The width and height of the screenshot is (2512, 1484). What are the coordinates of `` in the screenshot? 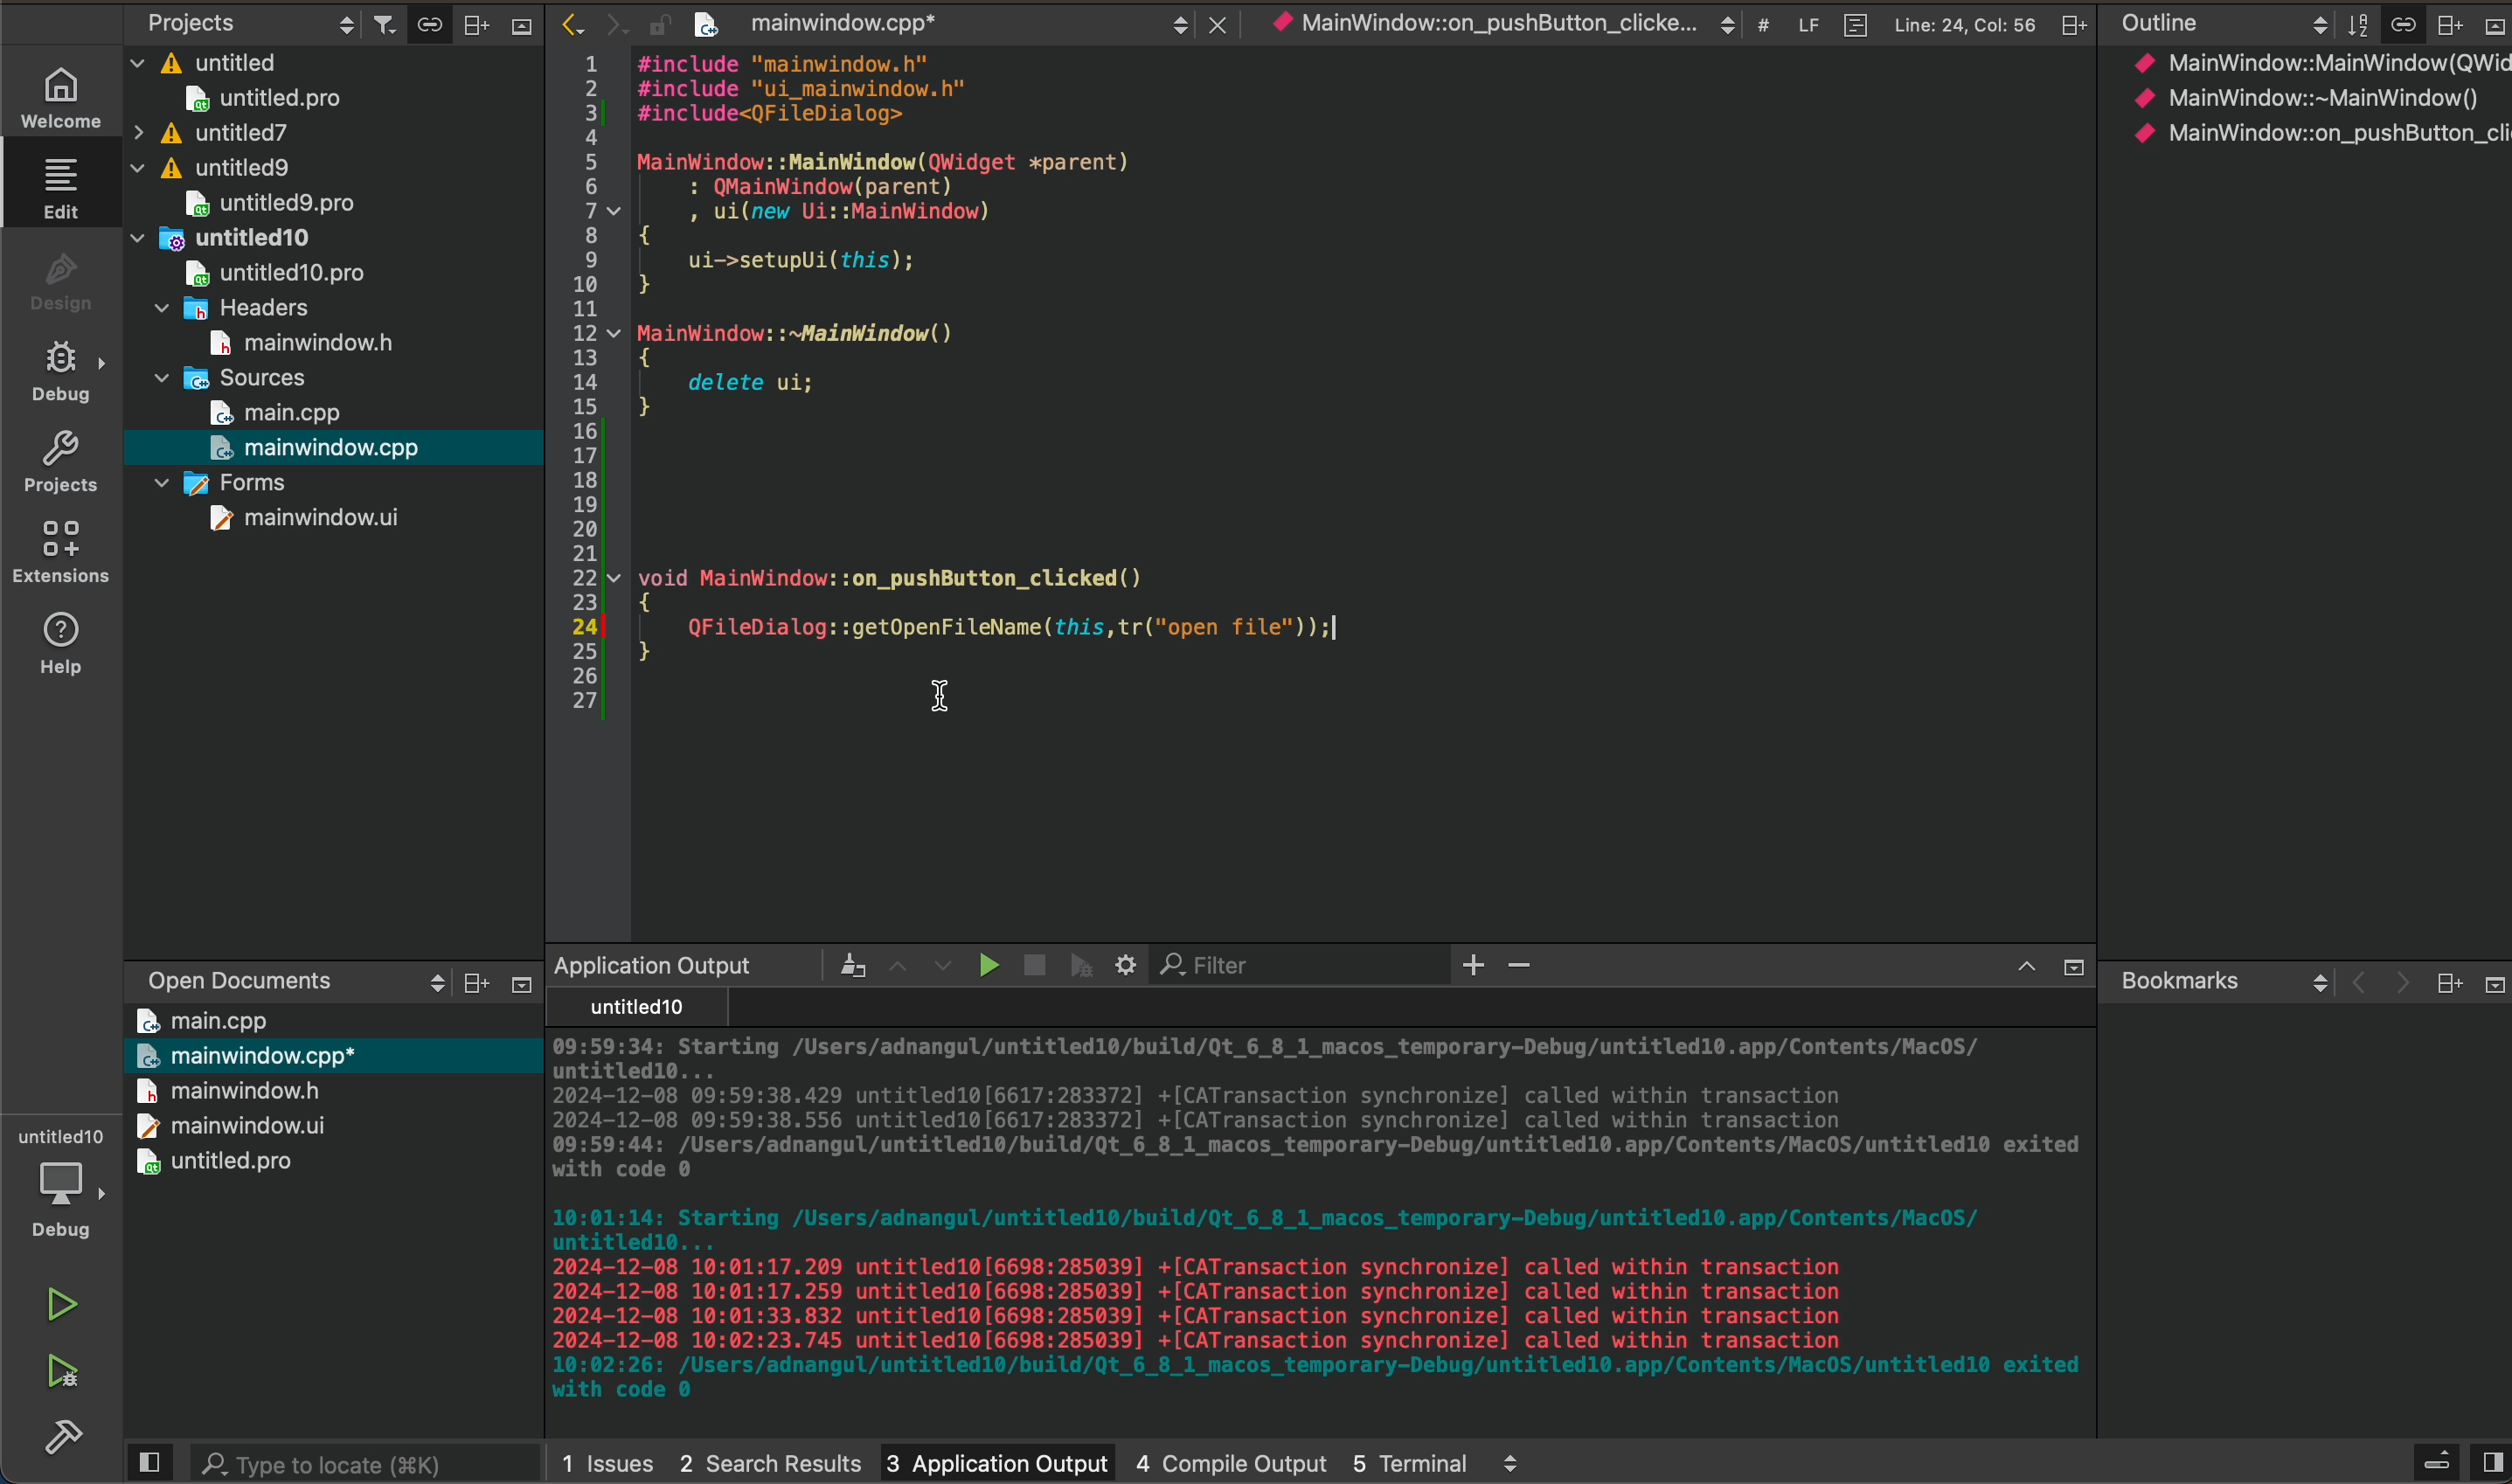 It's located at (2491, 26).